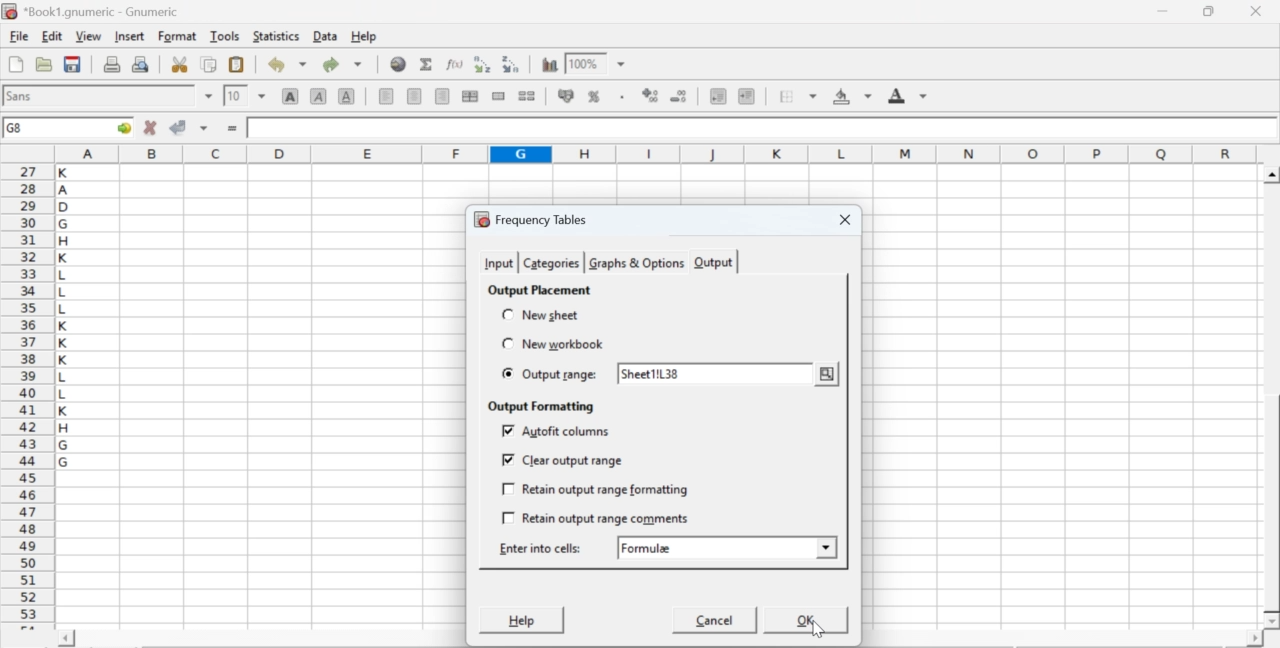  I want to click on 100%, so click(583, 63).